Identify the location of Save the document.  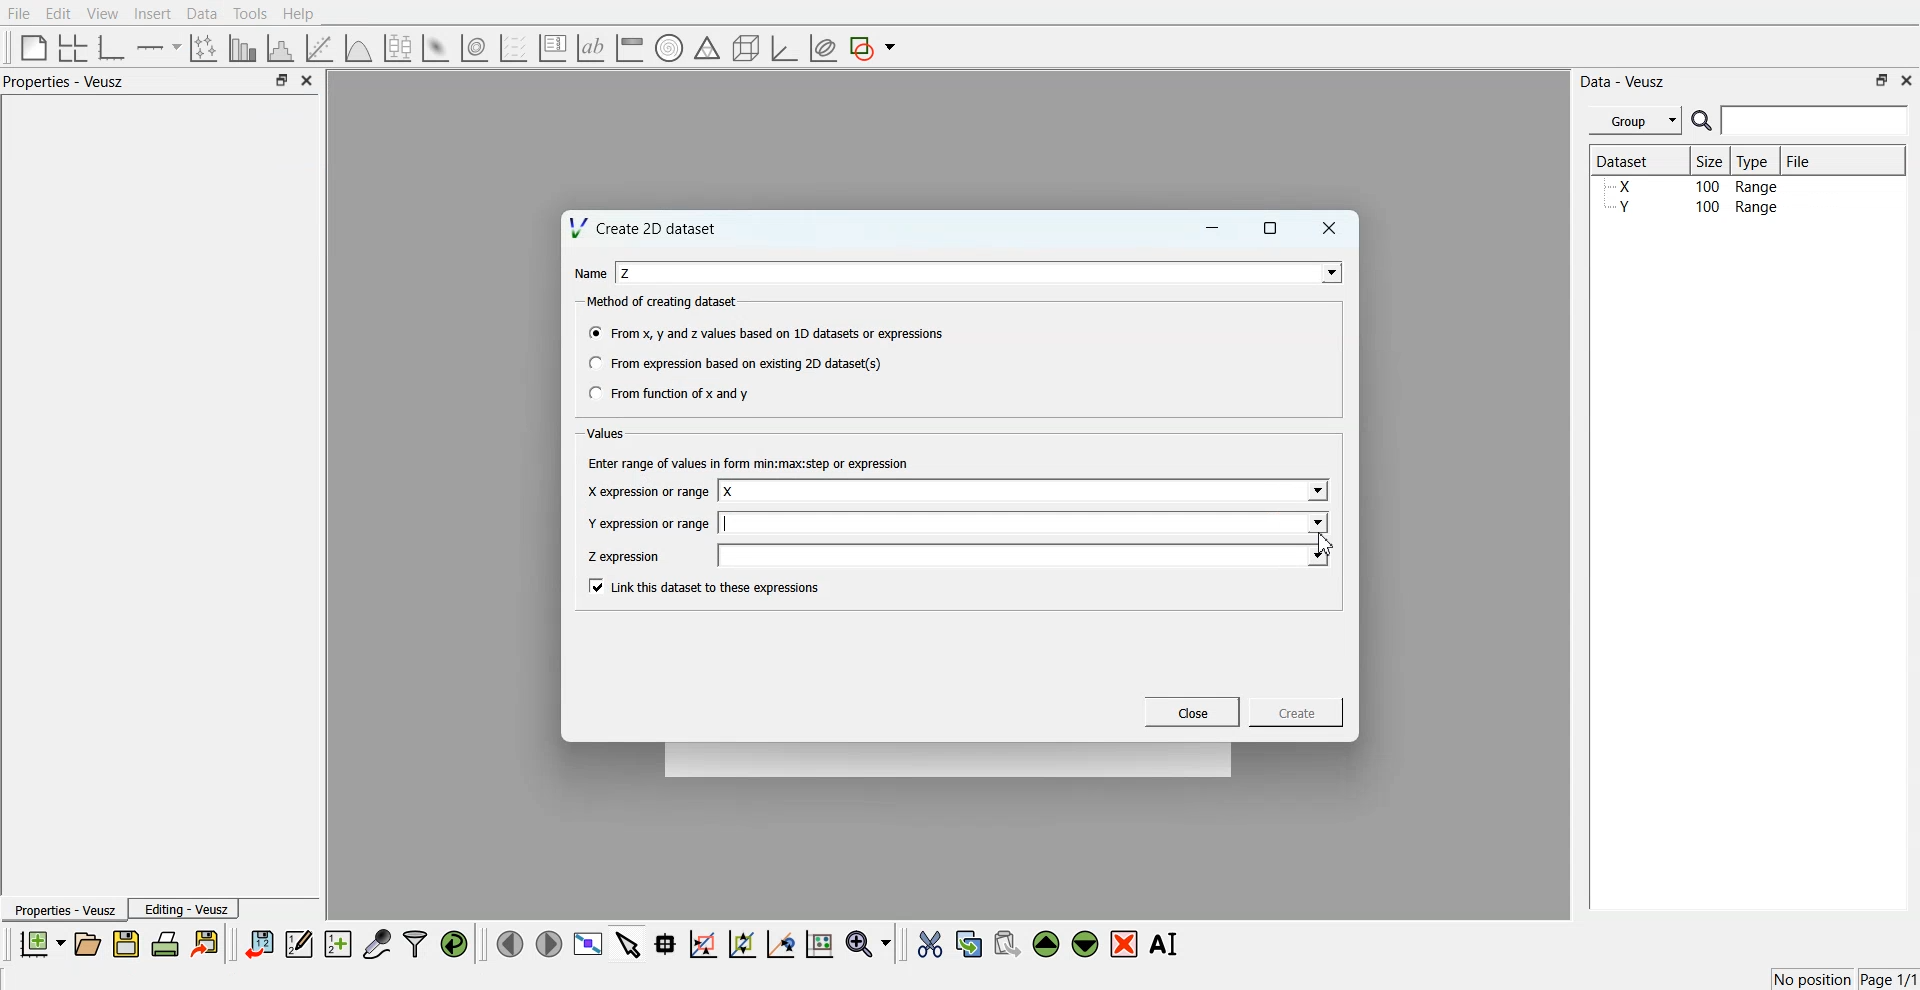
(126, 943).